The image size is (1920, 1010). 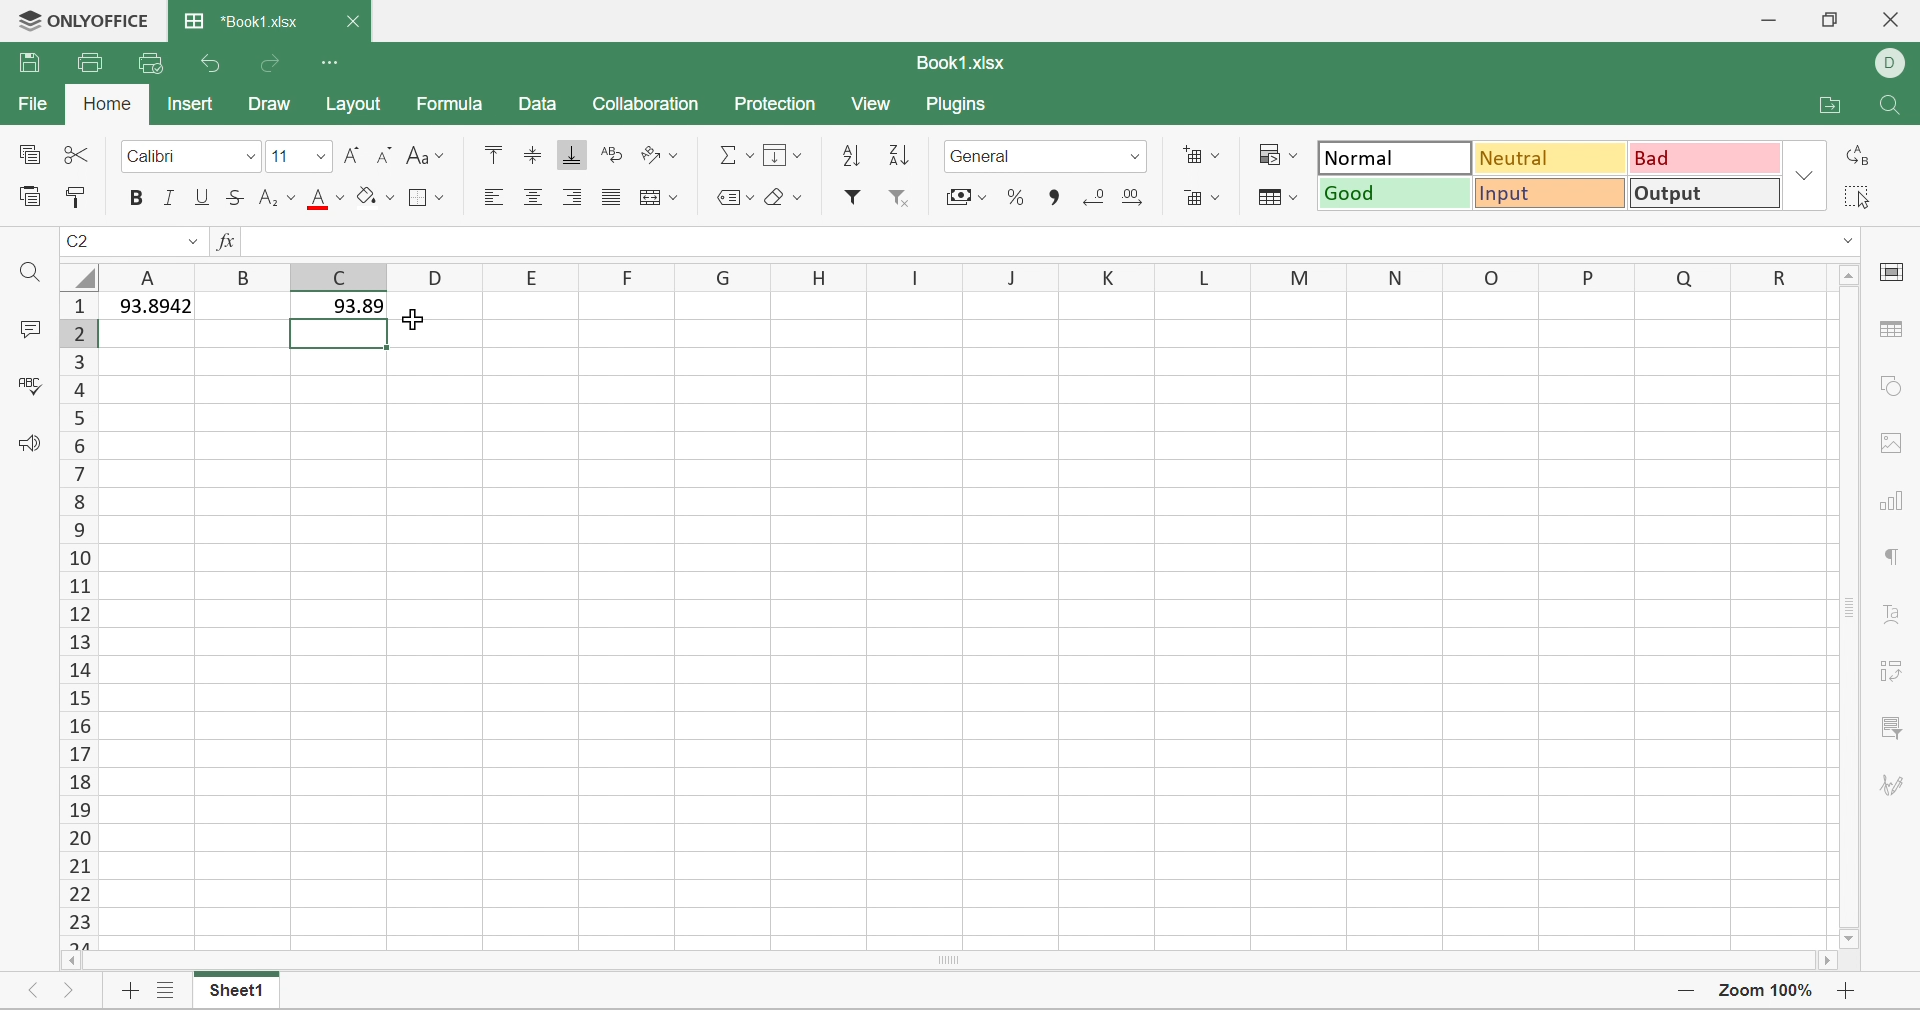 I want to click on Drop Down, so click(x=1134, y=154).